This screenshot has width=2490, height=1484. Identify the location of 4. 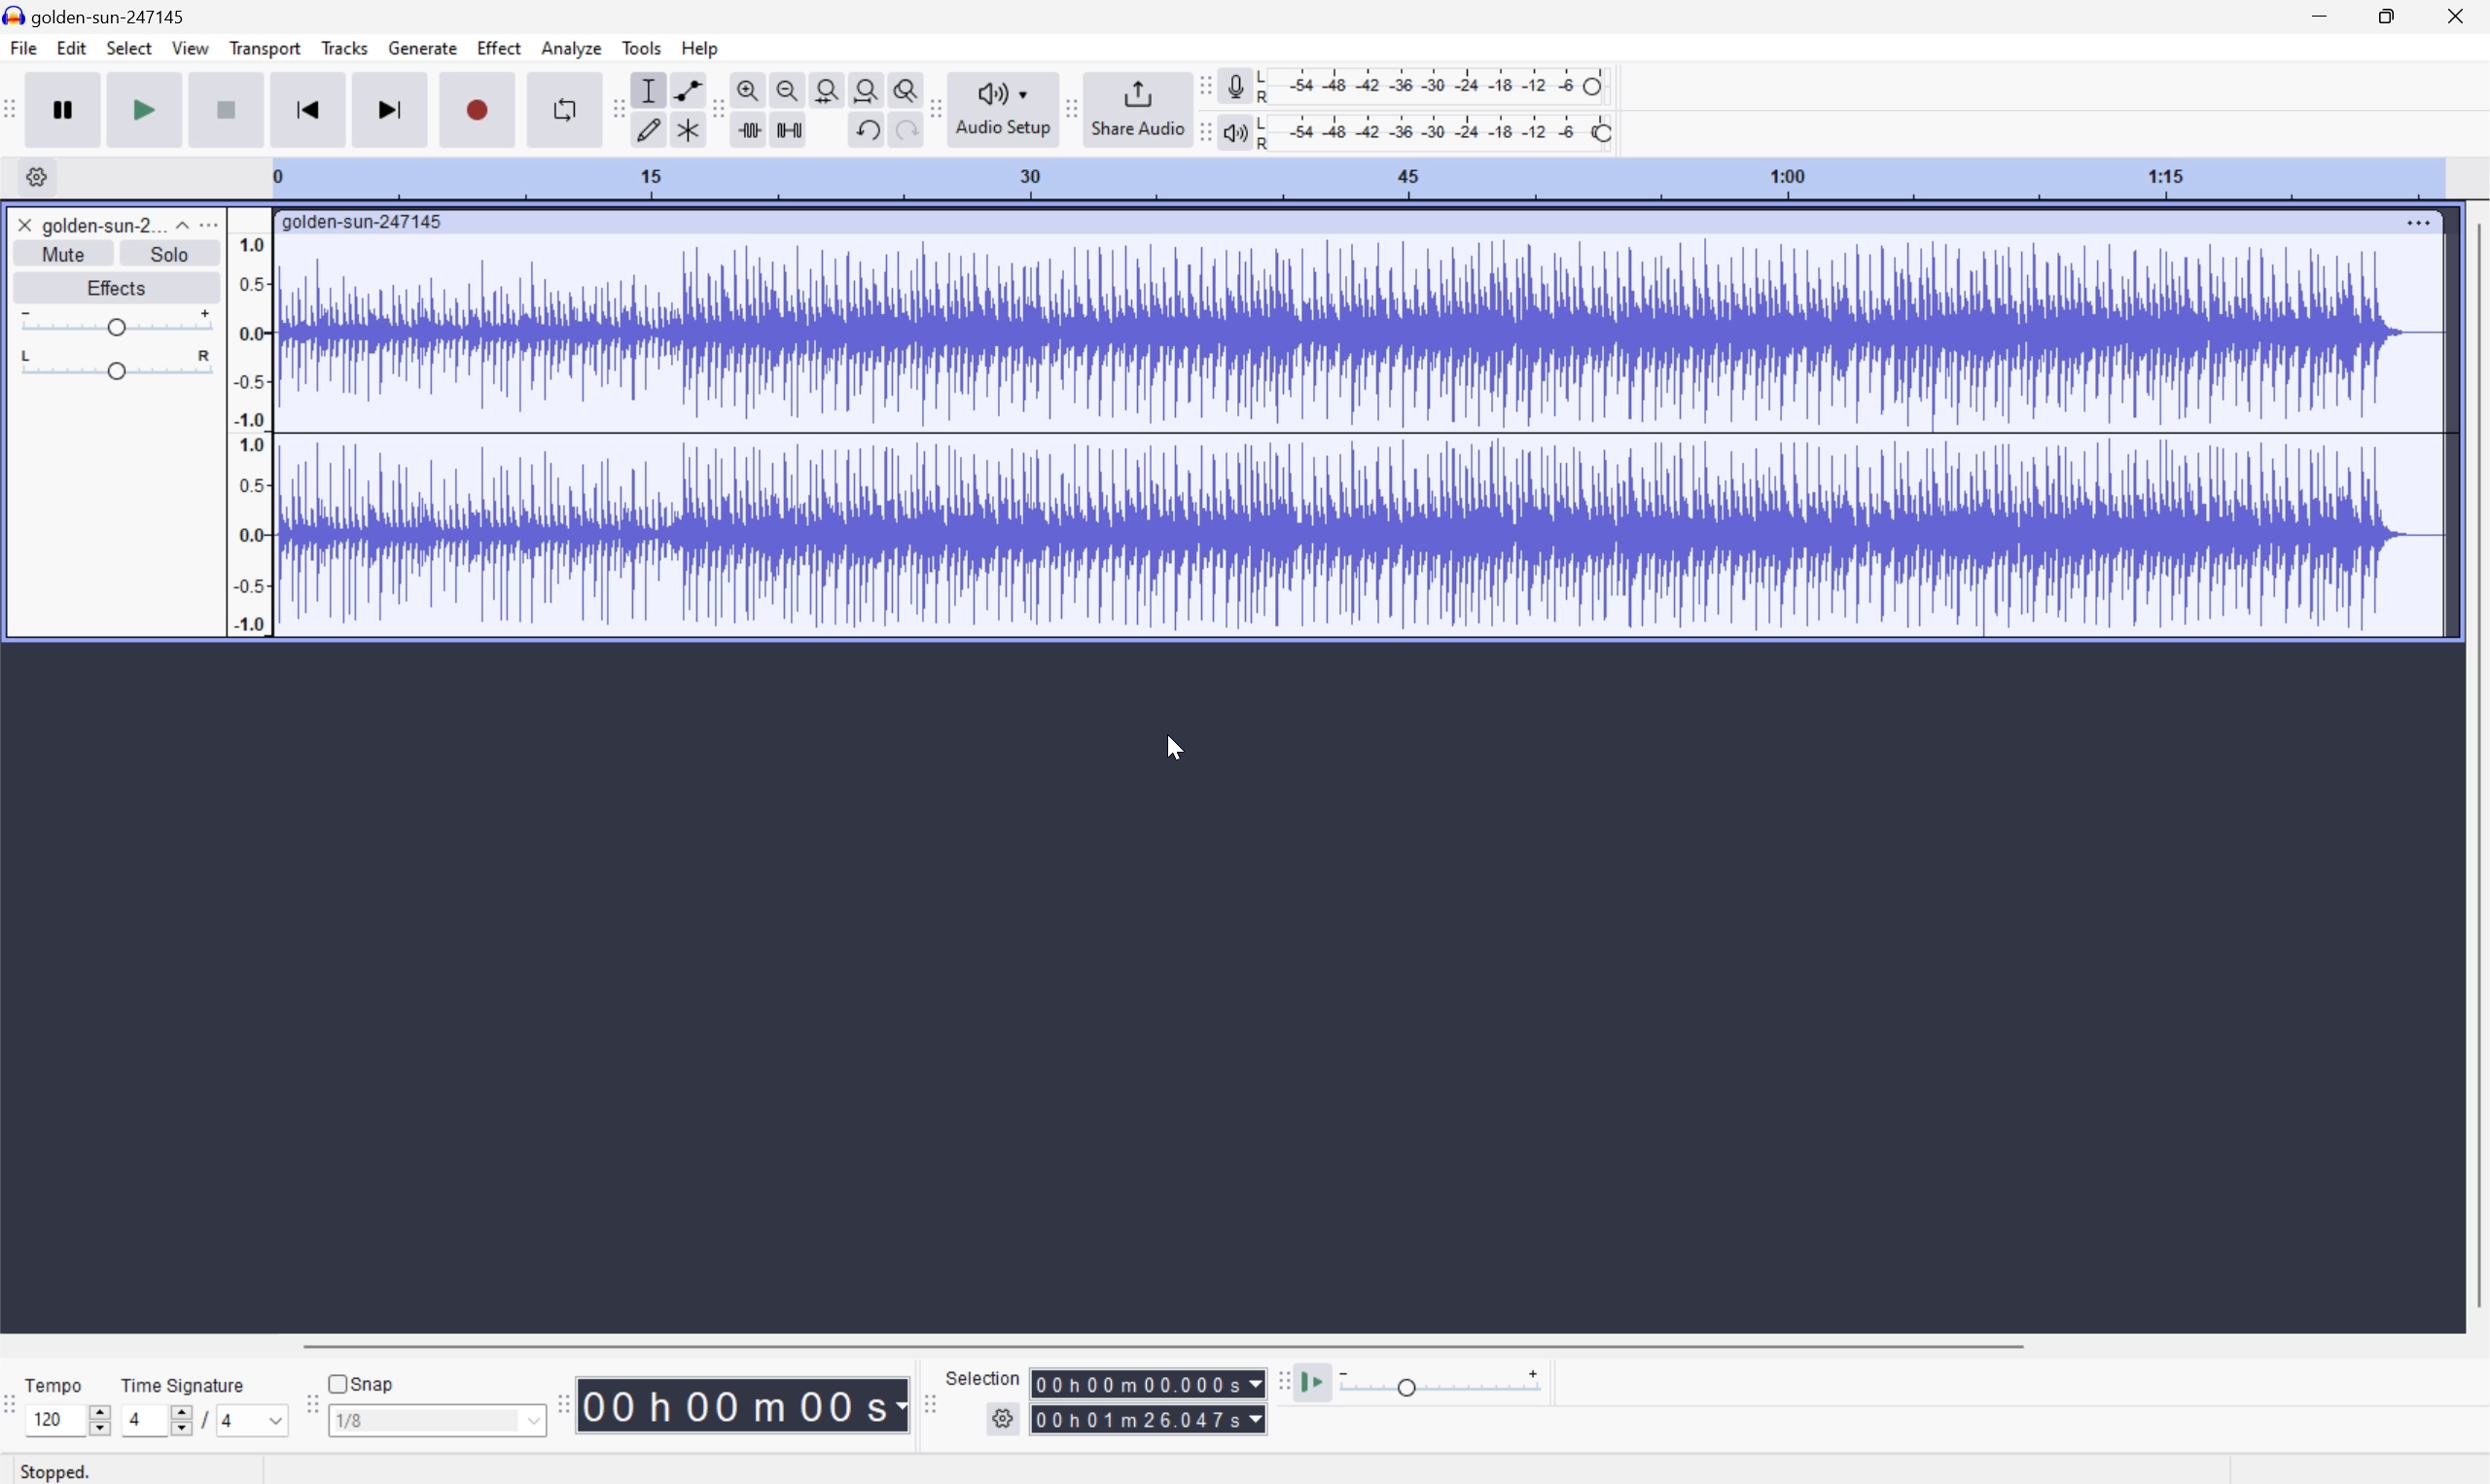
(255, 1421).